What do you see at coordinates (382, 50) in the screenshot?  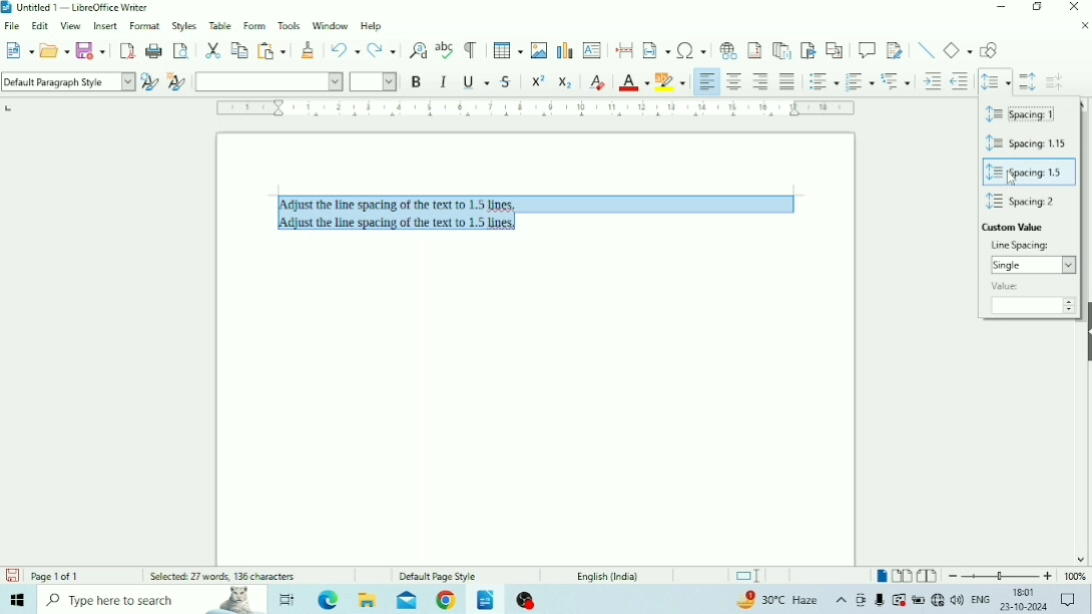 I see `Redo` at bounding box center [382, 50].